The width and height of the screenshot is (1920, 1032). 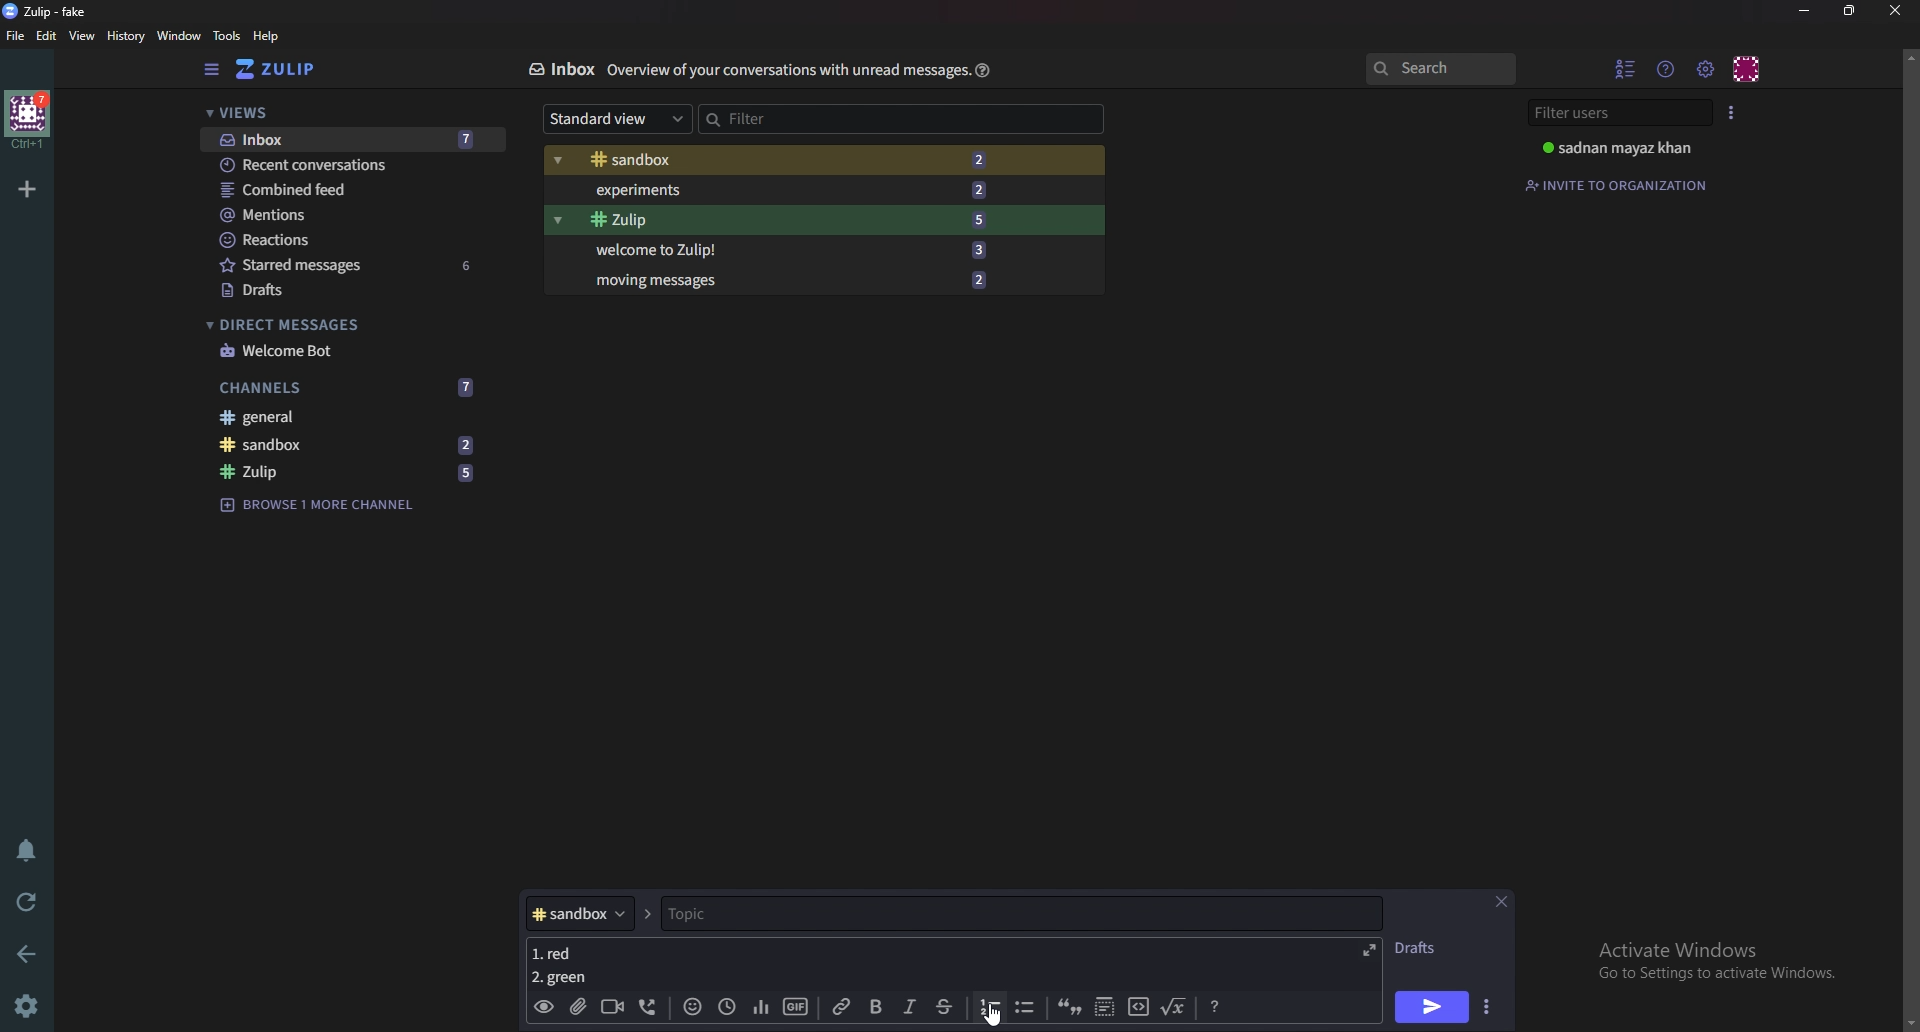 I want to click on User list style, so click(x=1733, y=111).